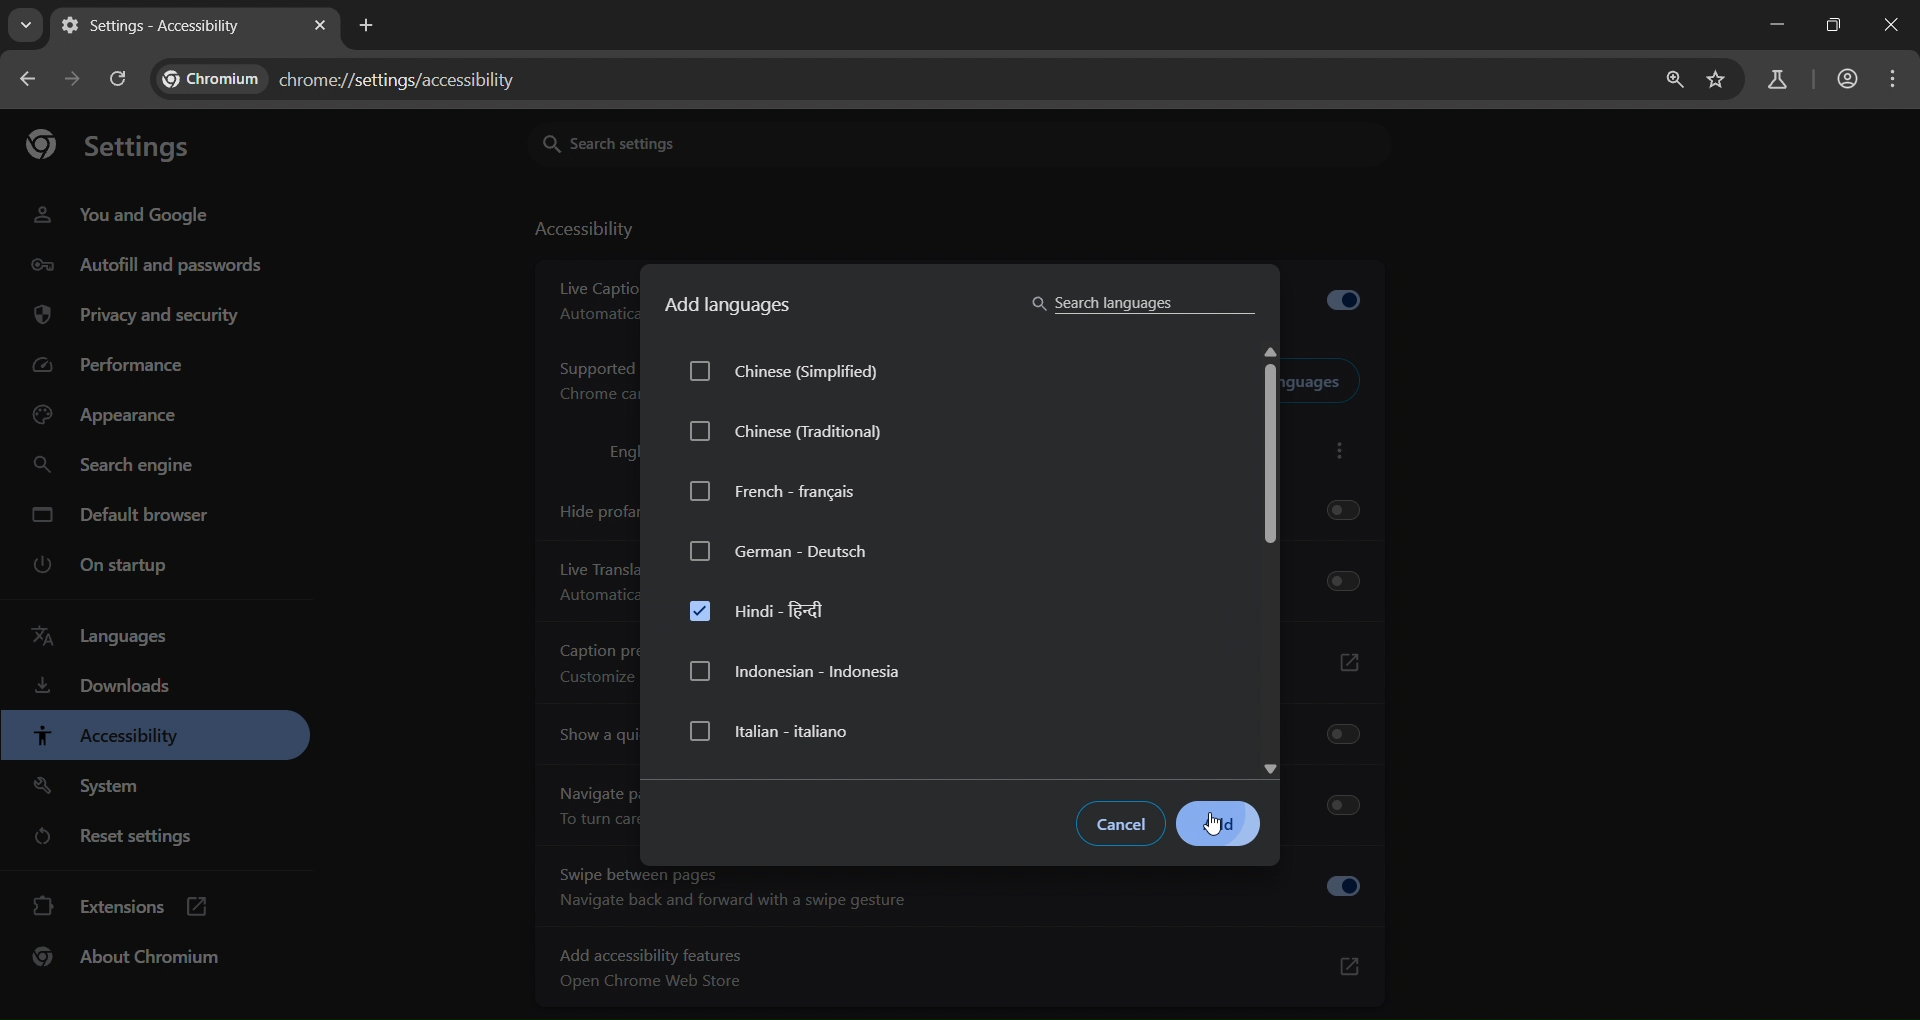  Describe the element at coordinates (123, 837) in the screenshot. I see `reset settings` at that location.